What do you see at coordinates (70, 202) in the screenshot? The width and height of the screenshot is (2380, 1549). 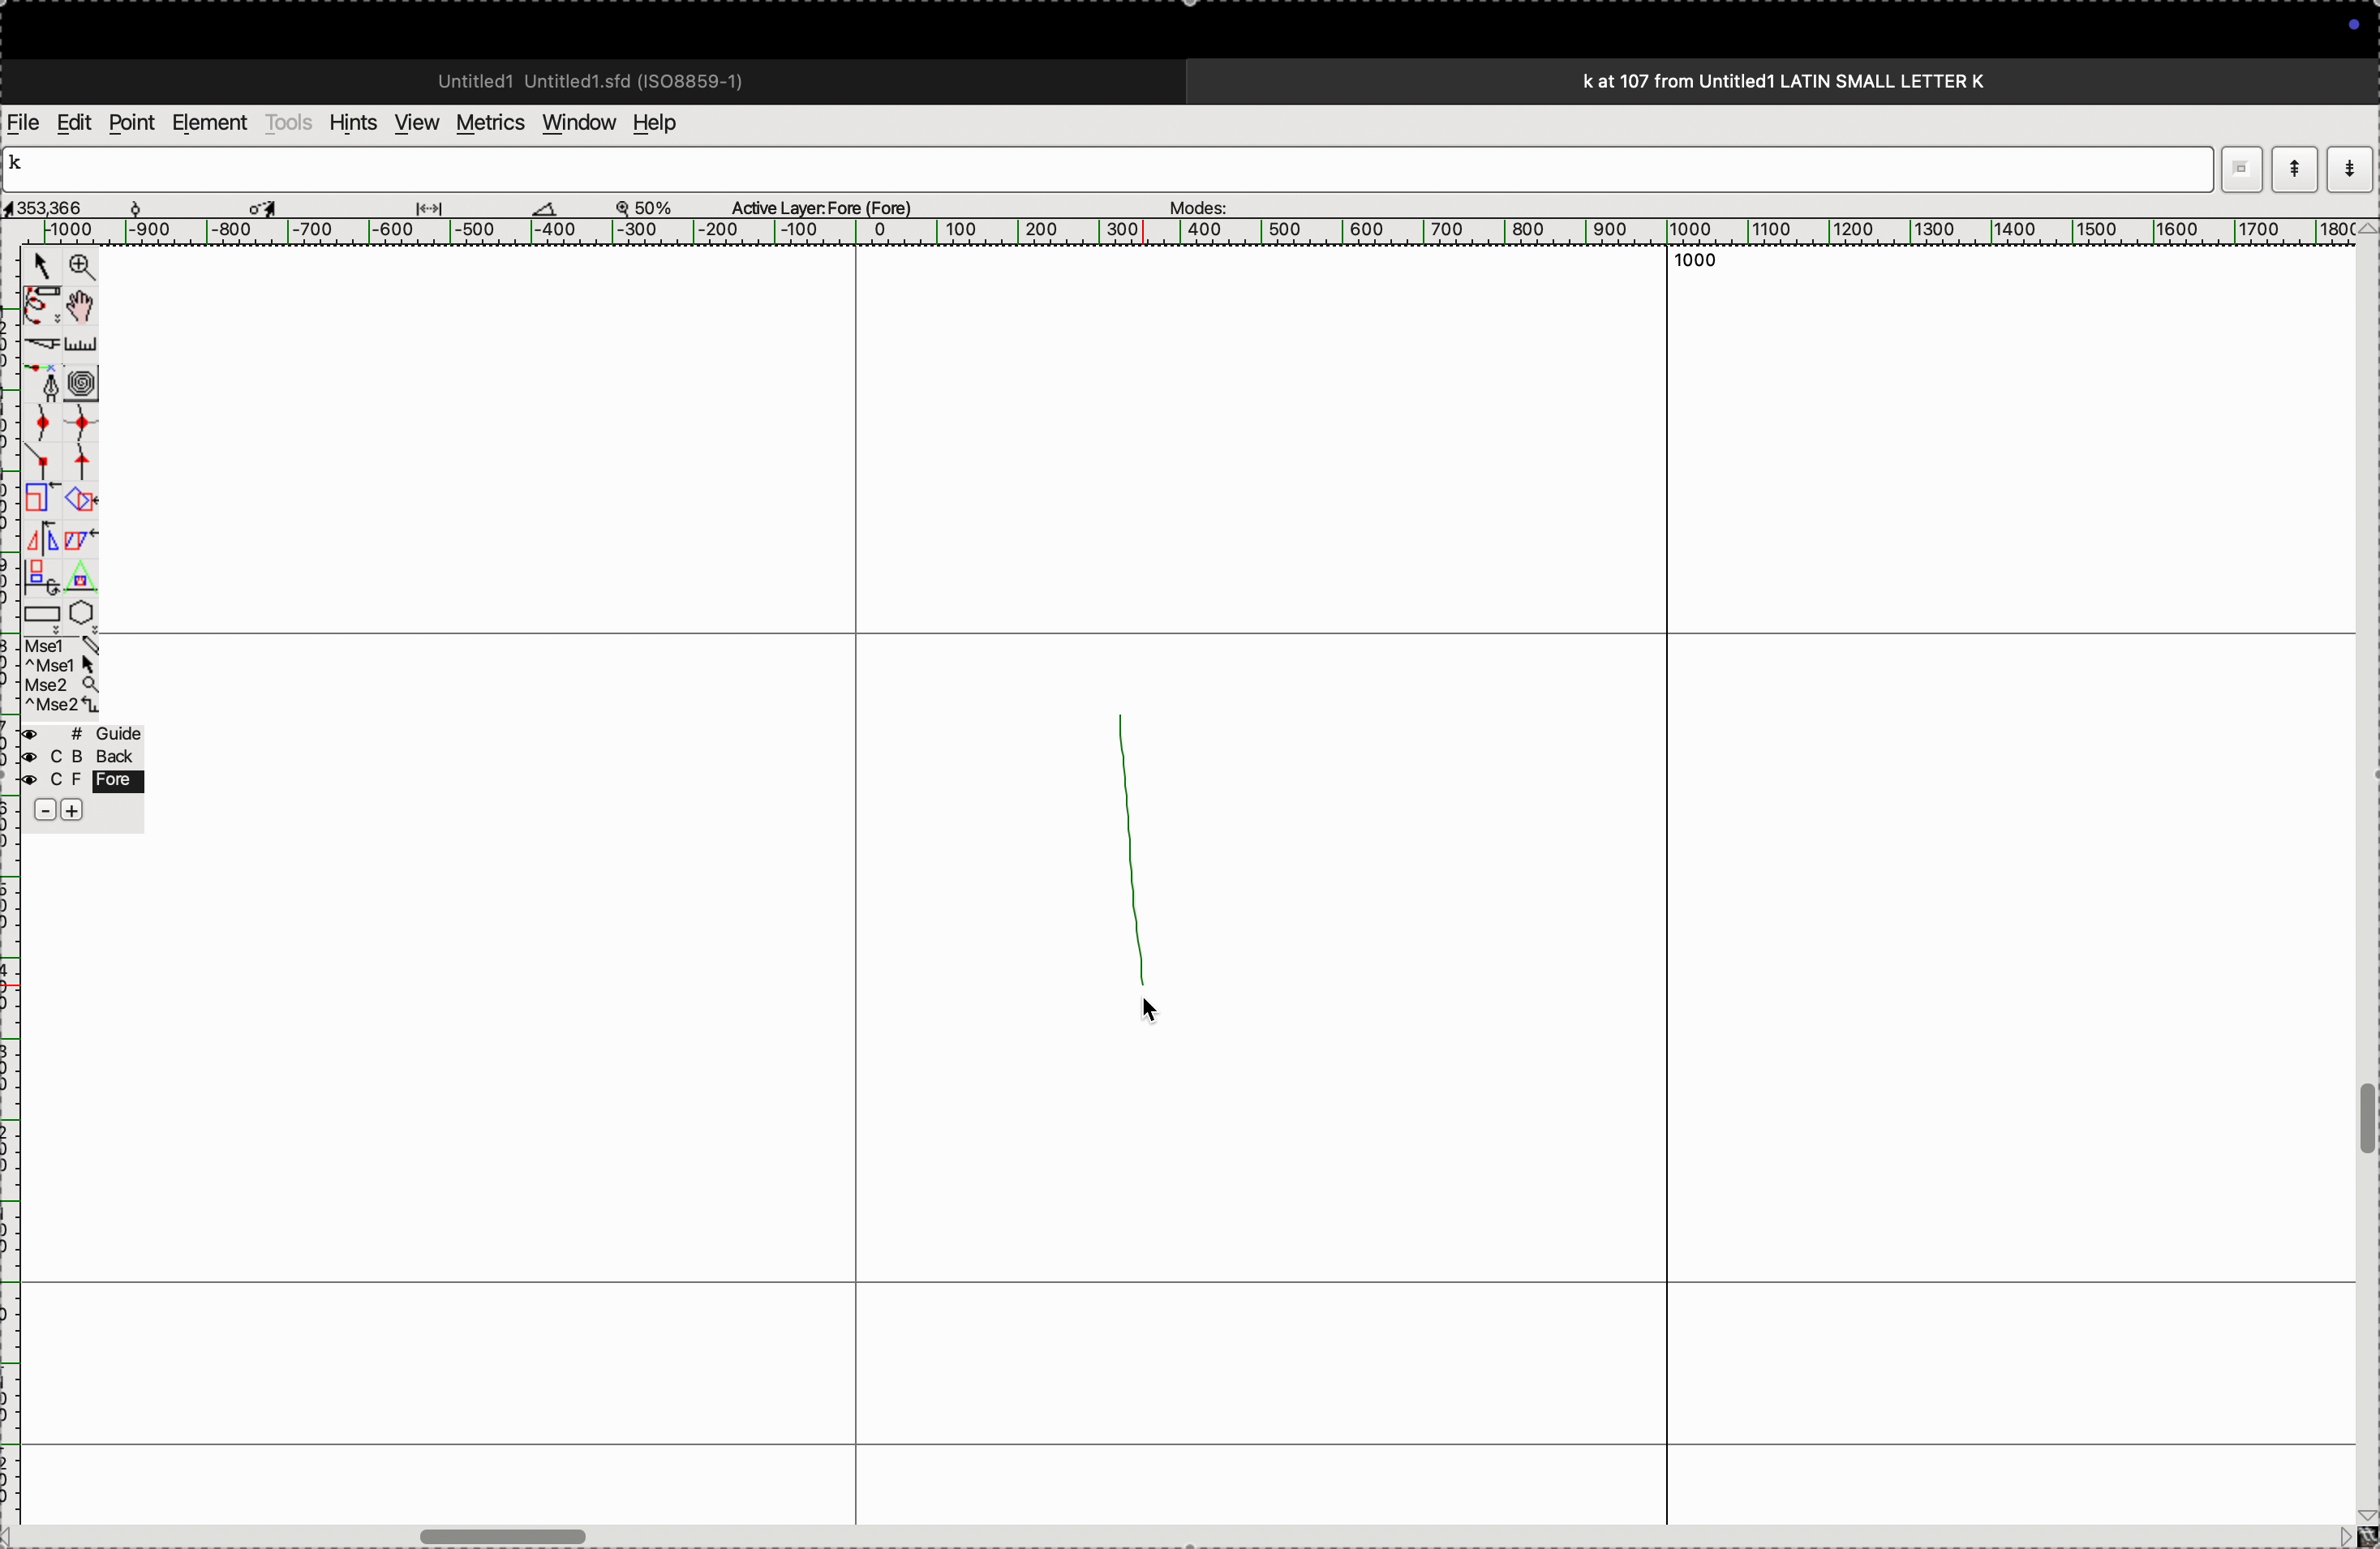 I see `co ordinates` at bounding box center [70, 202].